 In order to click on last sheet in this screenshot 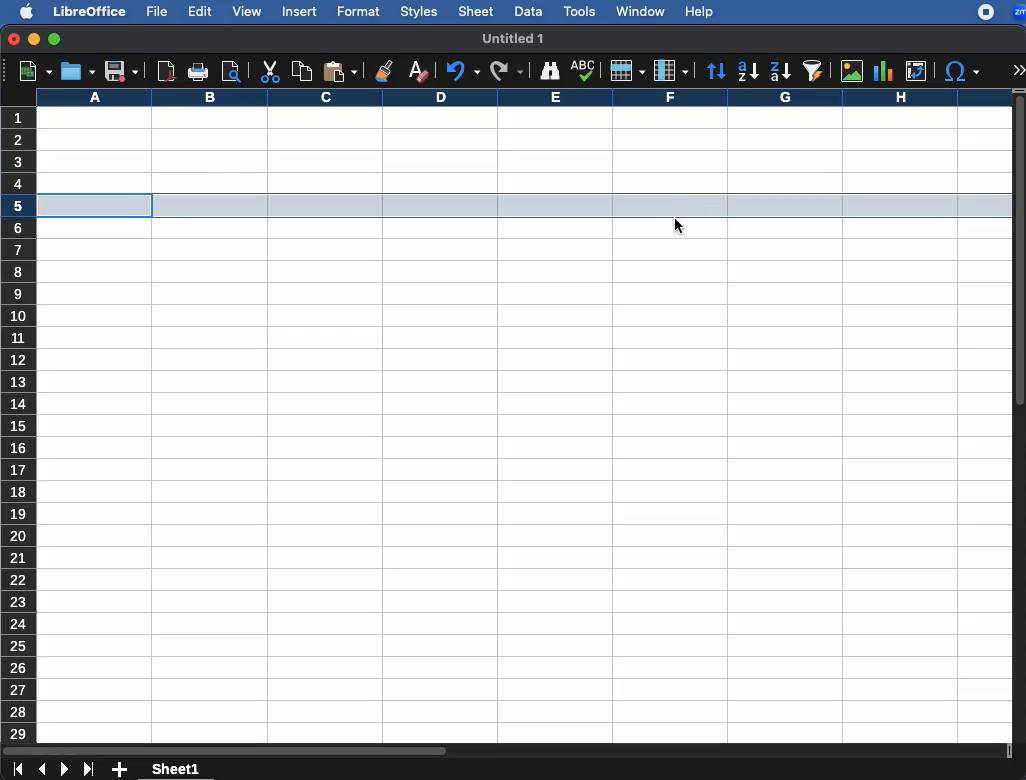, I will do `click(88, 771)`.